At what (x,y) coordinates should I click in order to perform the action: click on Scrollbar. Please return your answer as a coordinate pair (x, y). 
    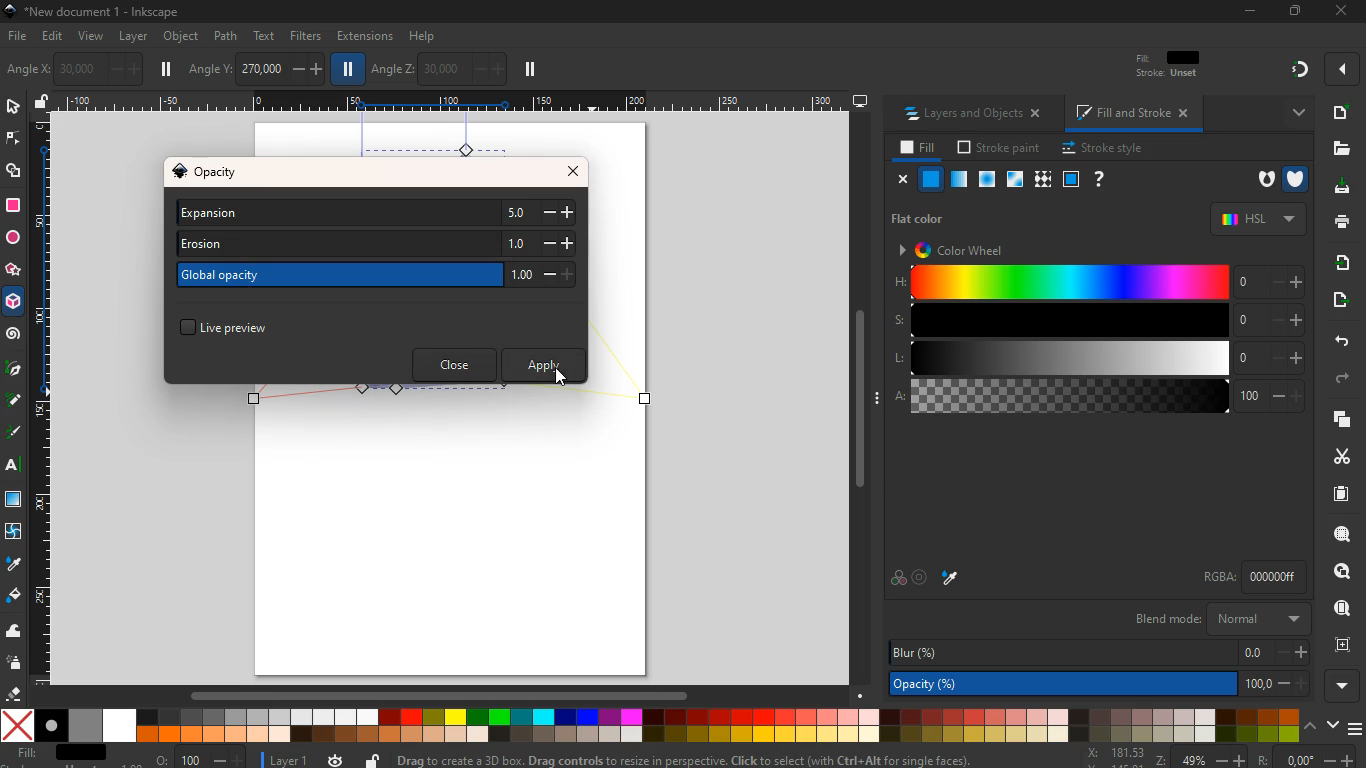
    Looking at the image, I should click on (859, 395).